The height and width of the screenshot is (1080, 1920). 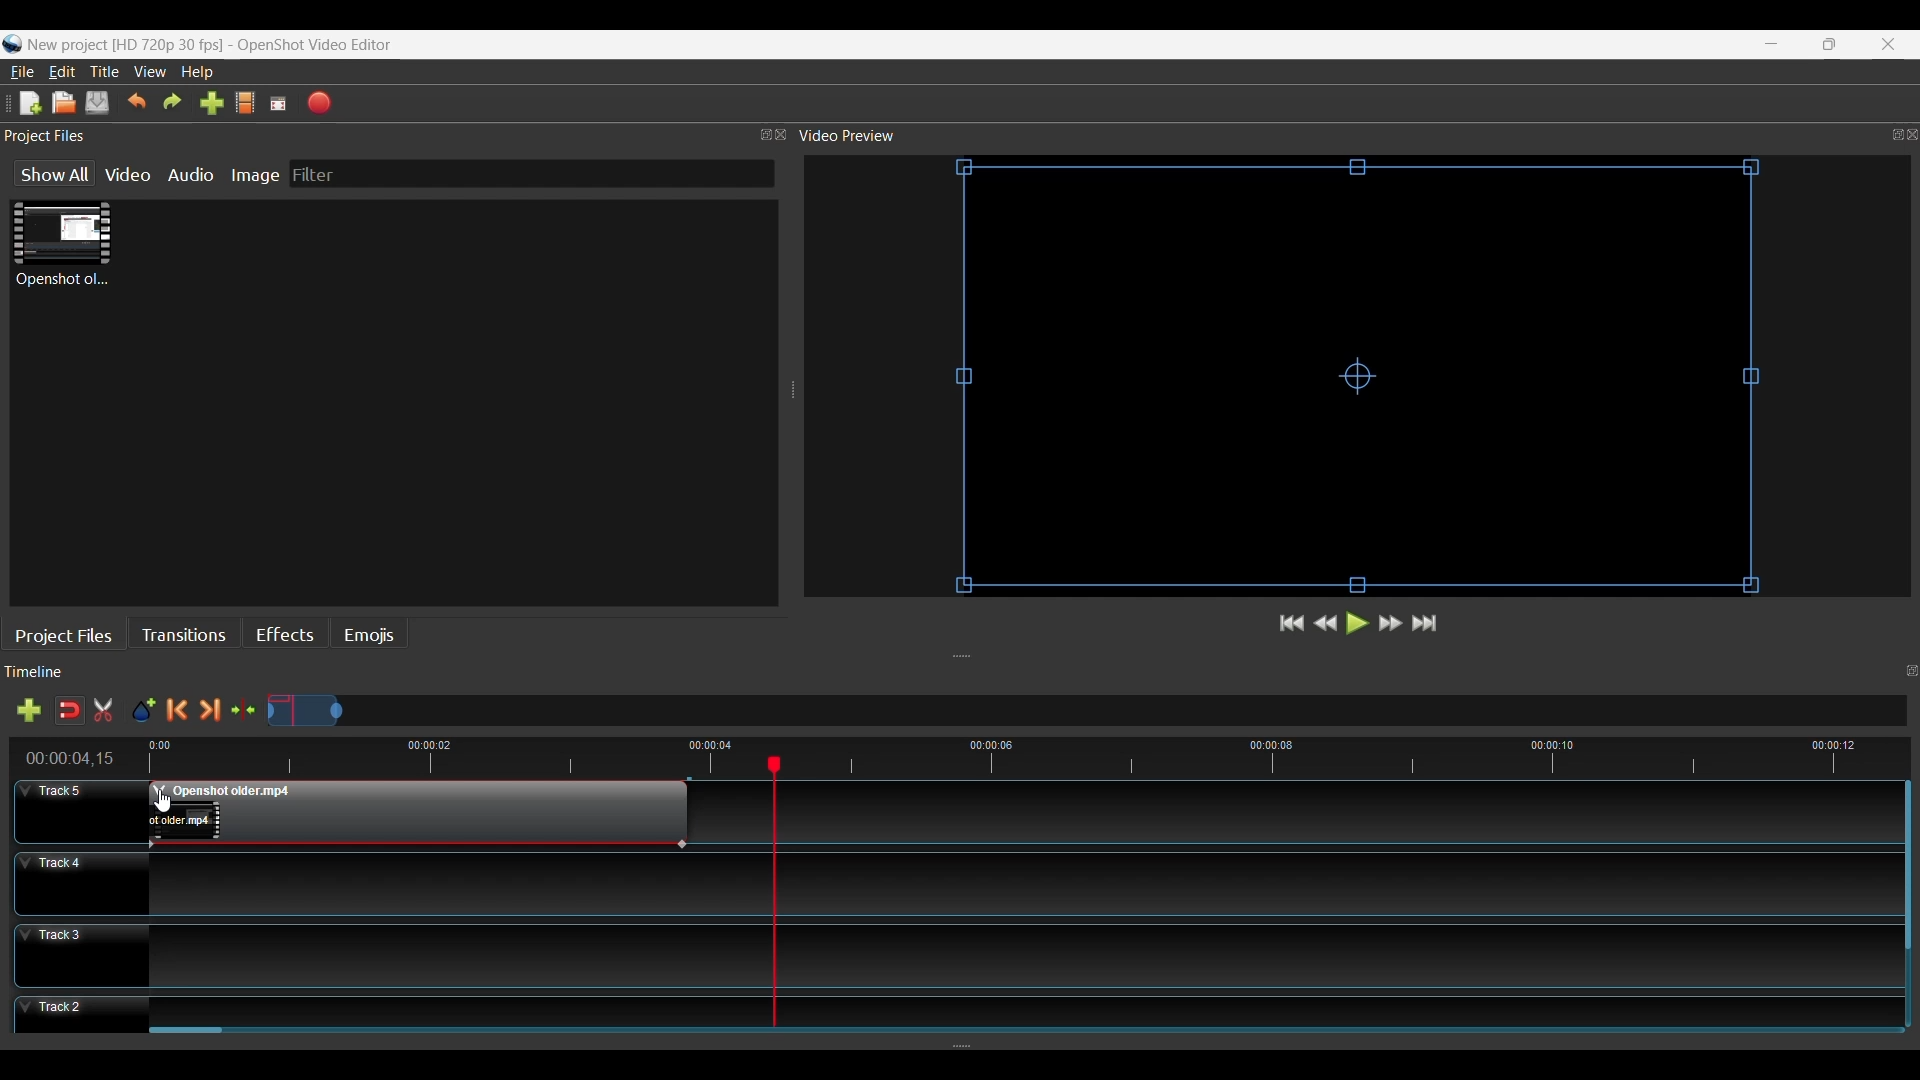 What do you see at coordinates (181, 710) in the screenshot?
I see `Previous marker` at bounding box center [181, 710].